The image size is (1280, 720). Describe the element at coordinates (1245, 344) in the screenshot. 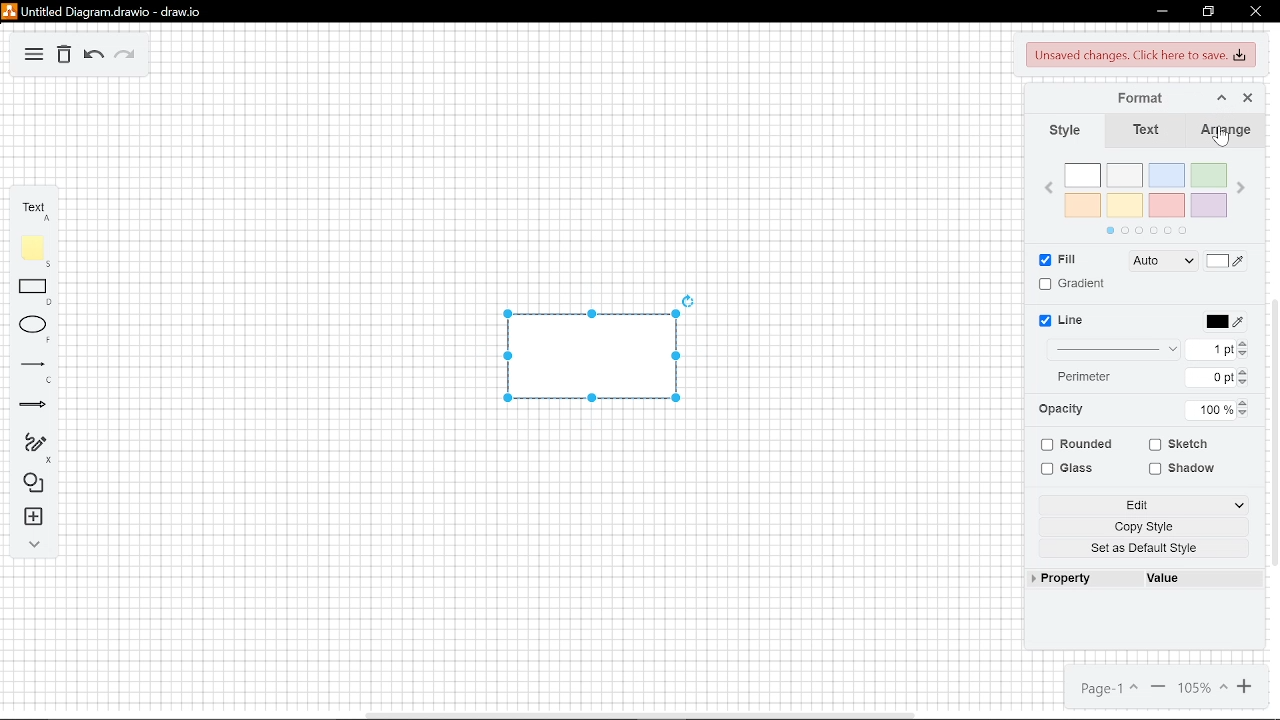

I see `increase line ` at that location.